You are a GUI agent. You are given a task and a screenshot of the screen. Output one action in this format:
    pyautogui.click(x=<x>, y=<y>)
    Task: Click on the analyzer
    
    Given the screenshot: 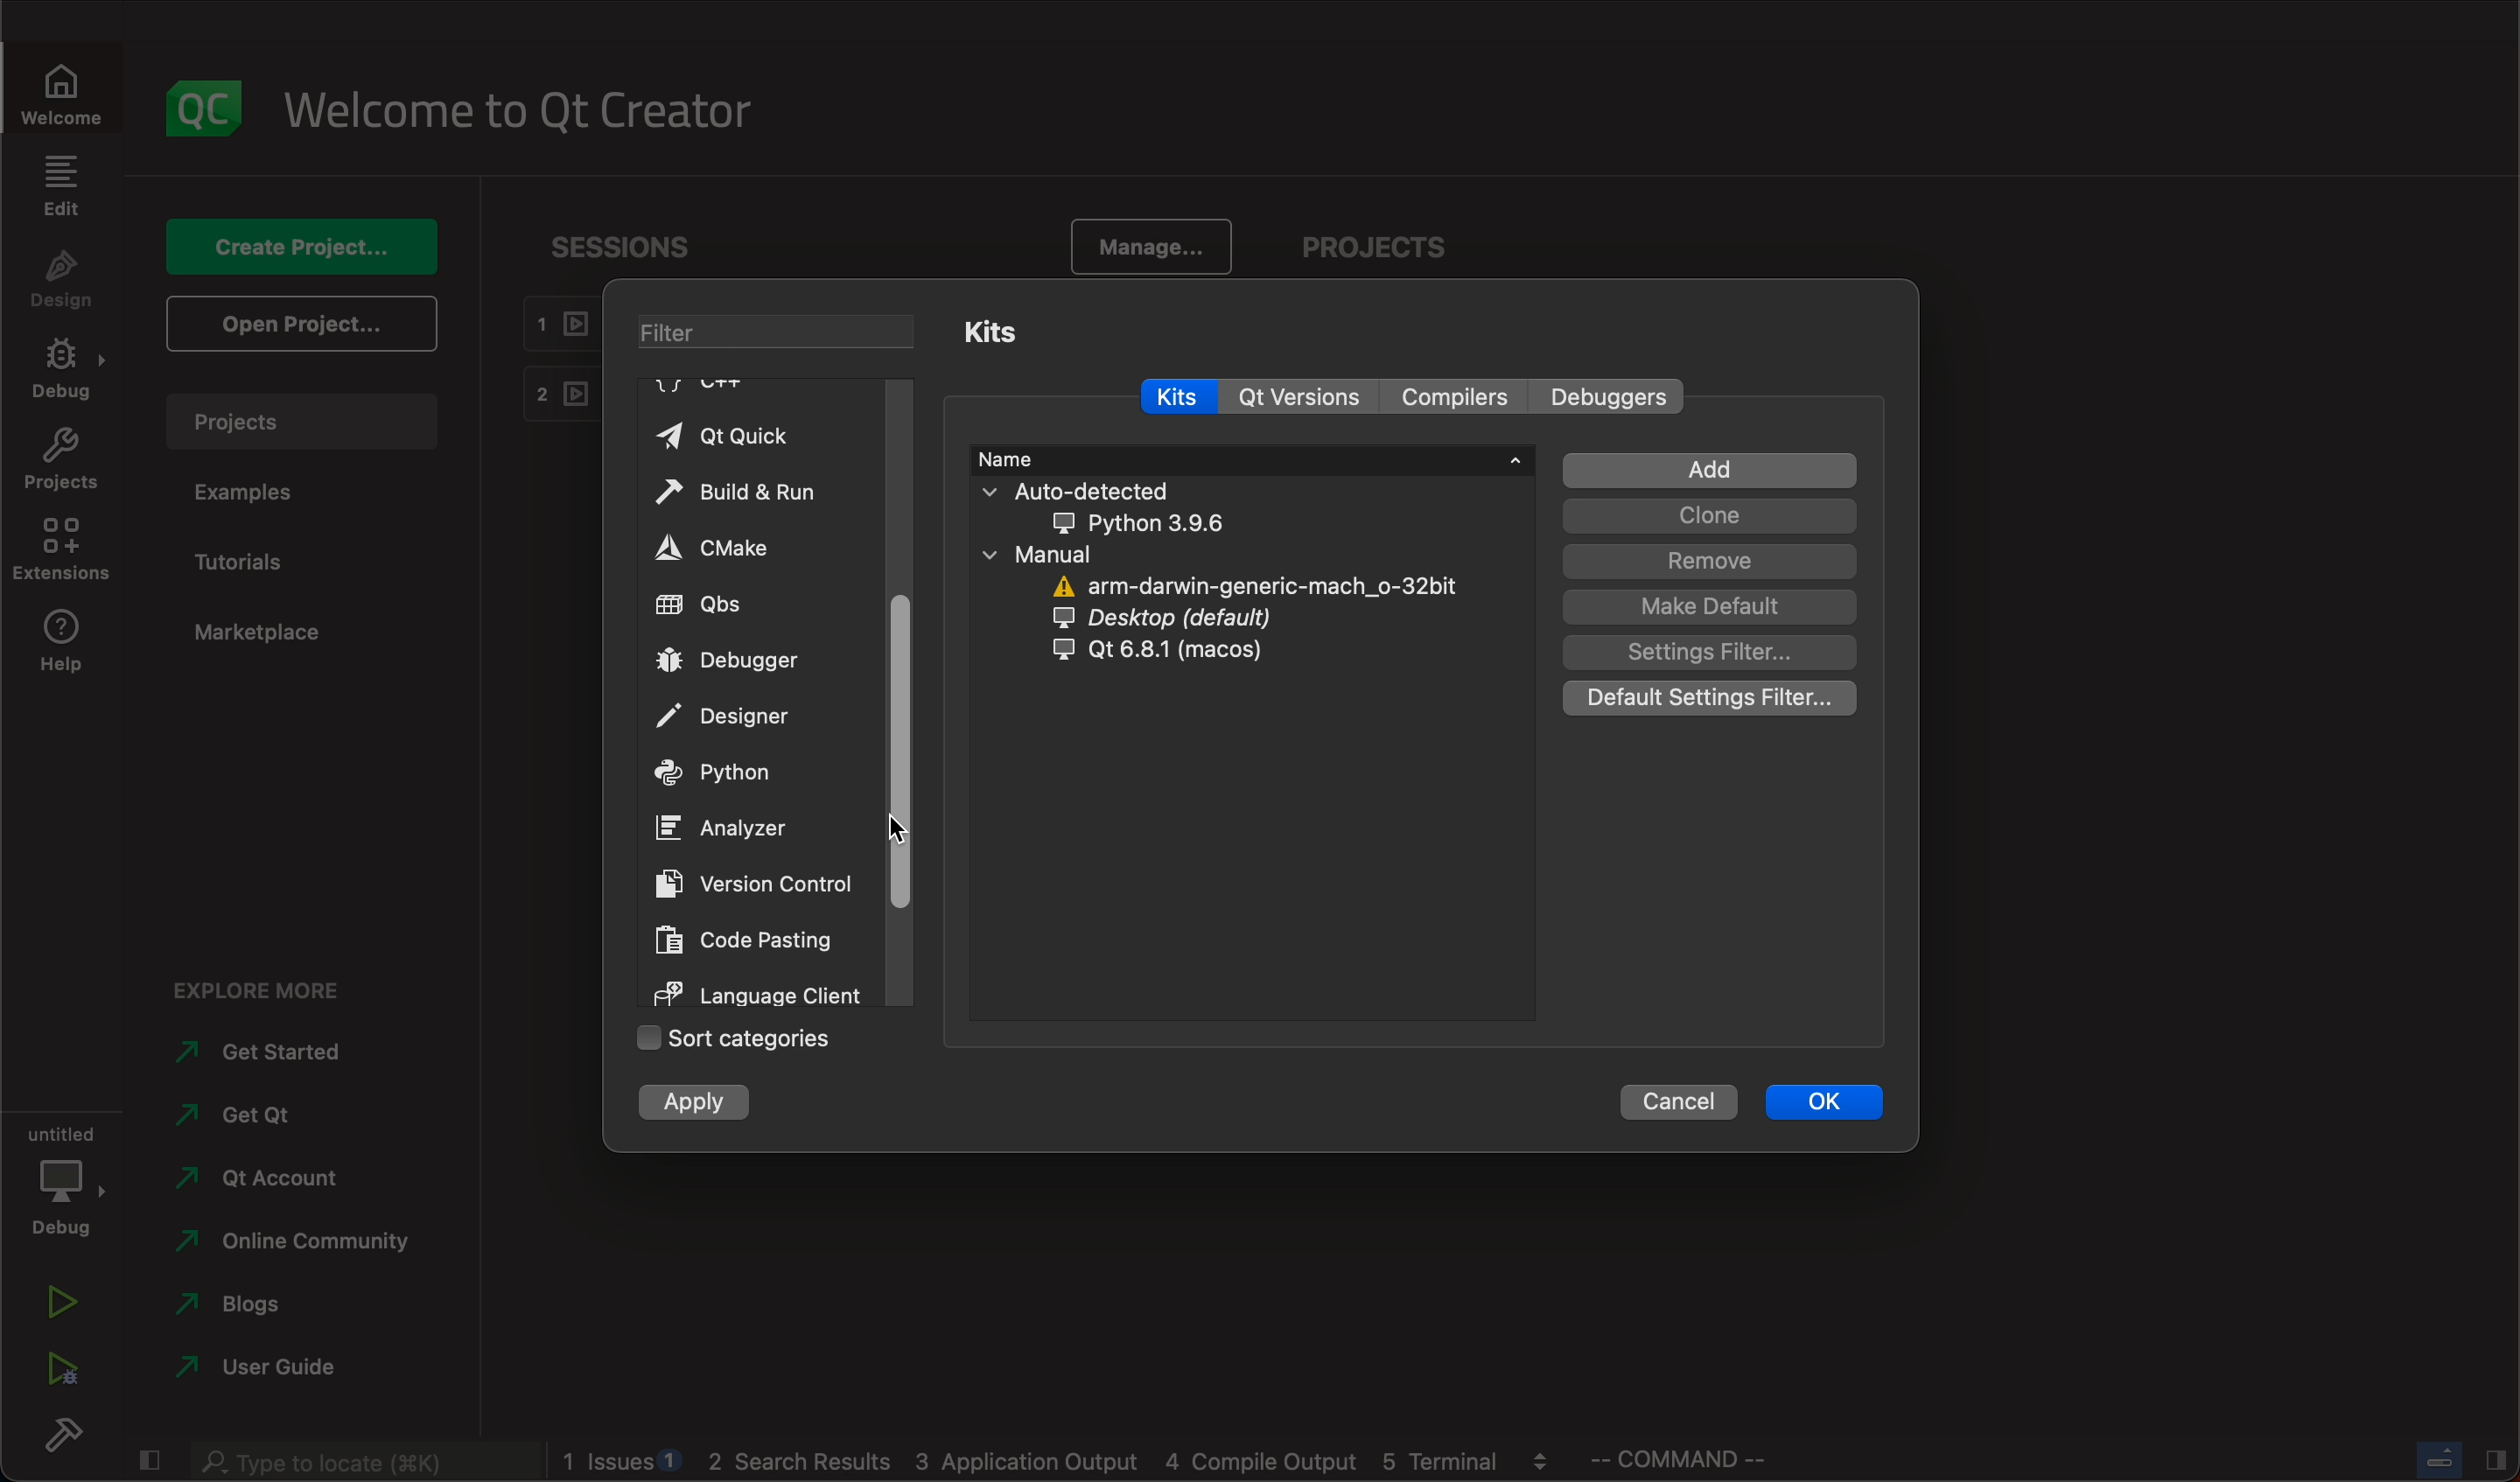 What is the action you would take?
    pyautogui.click(x=738, y=829)
    